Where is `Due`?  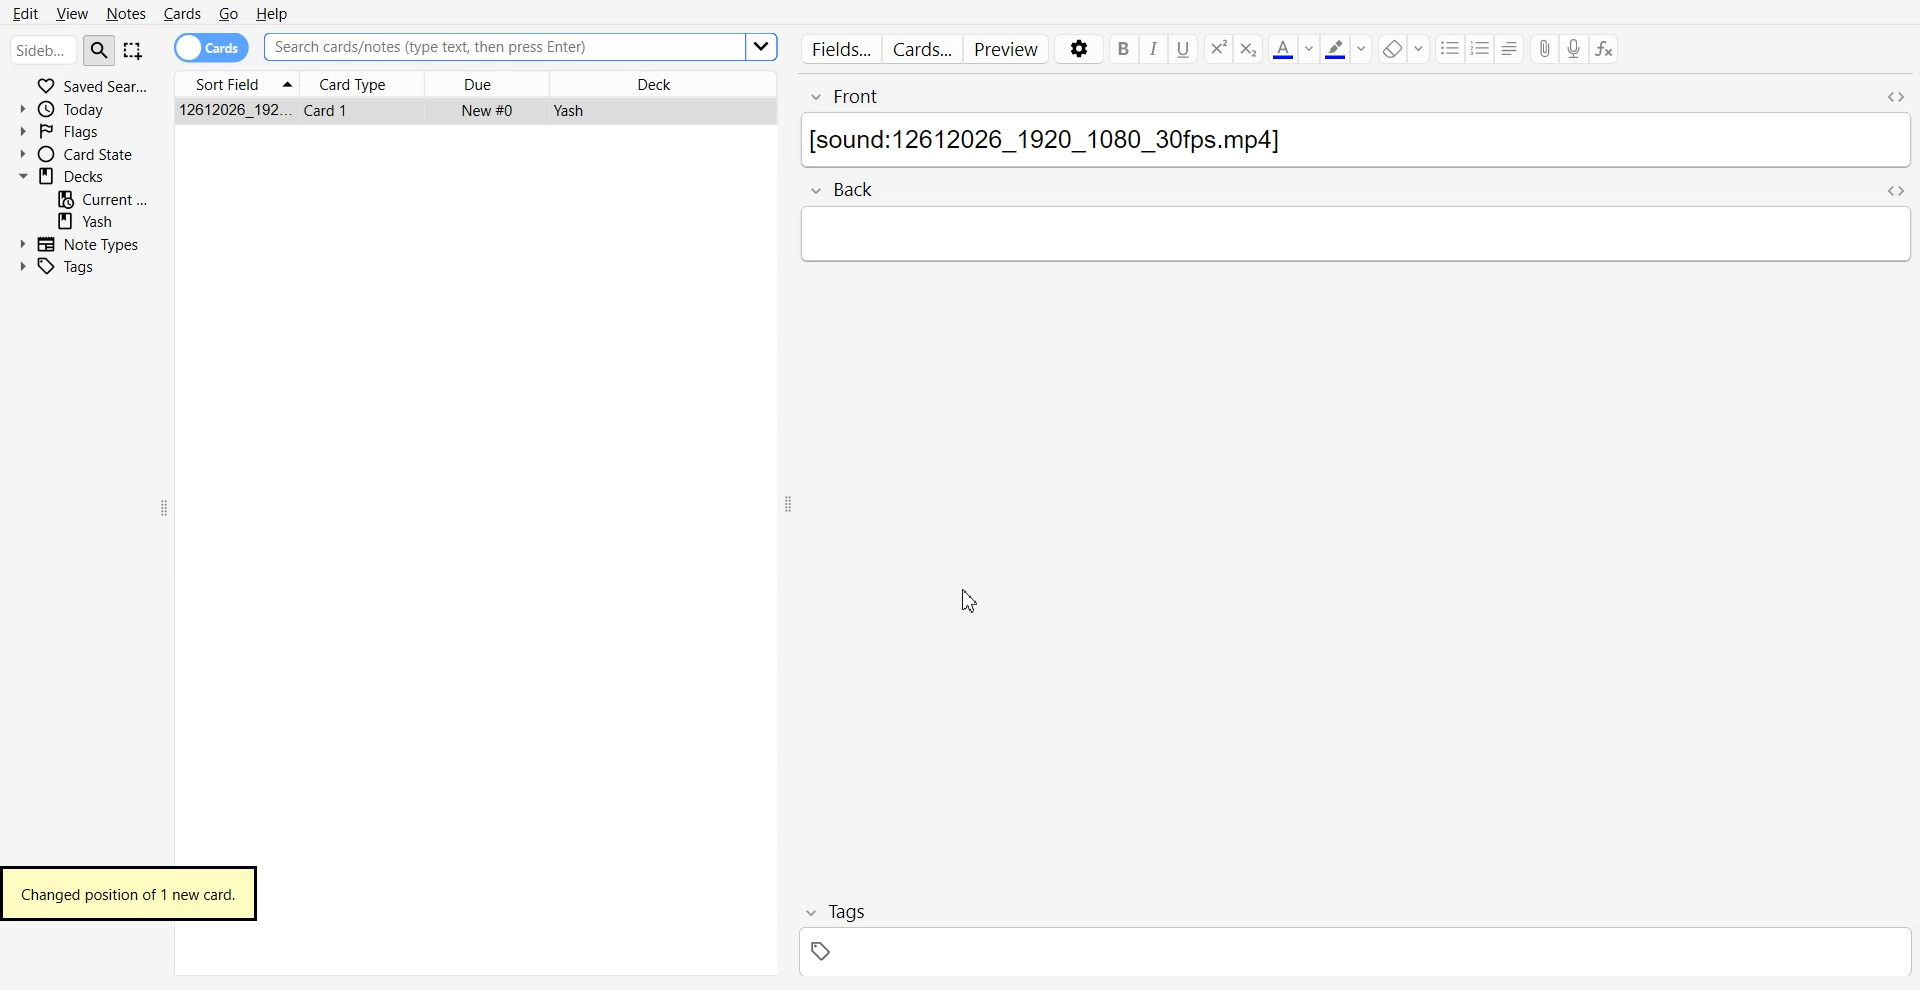 Due is located at coordinates (498, 83).